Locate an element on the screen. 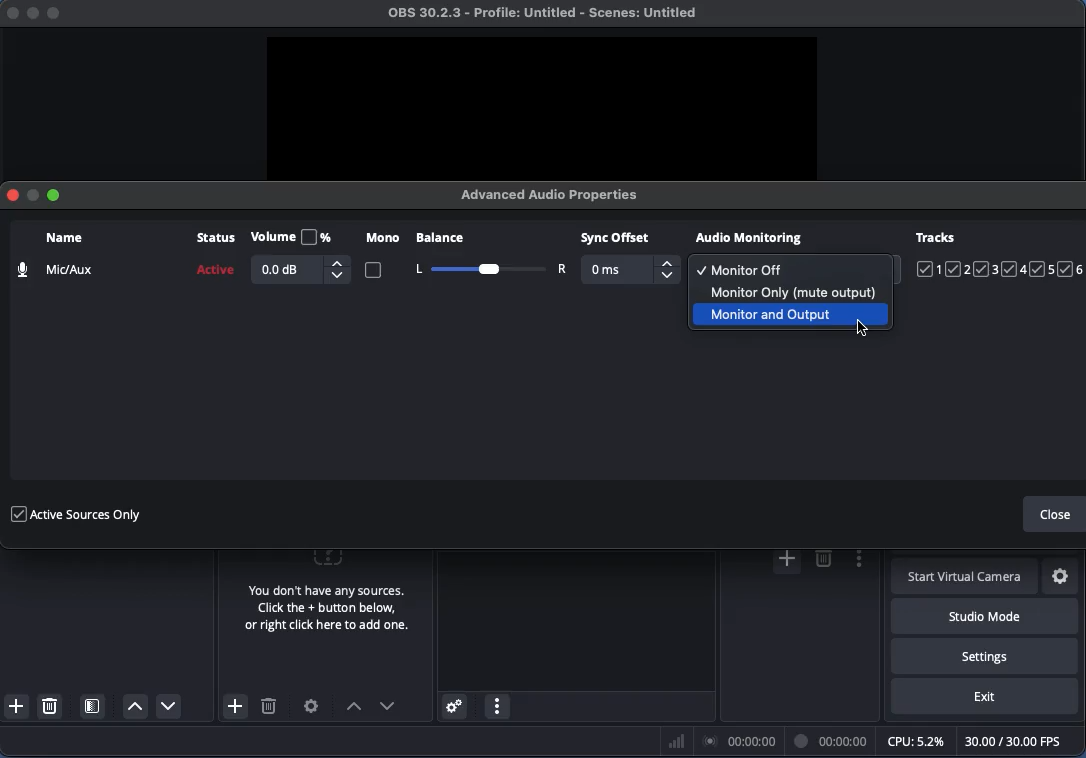 This screenshot has width=1086, height=758. CPU is located at coordinates (914, 740).